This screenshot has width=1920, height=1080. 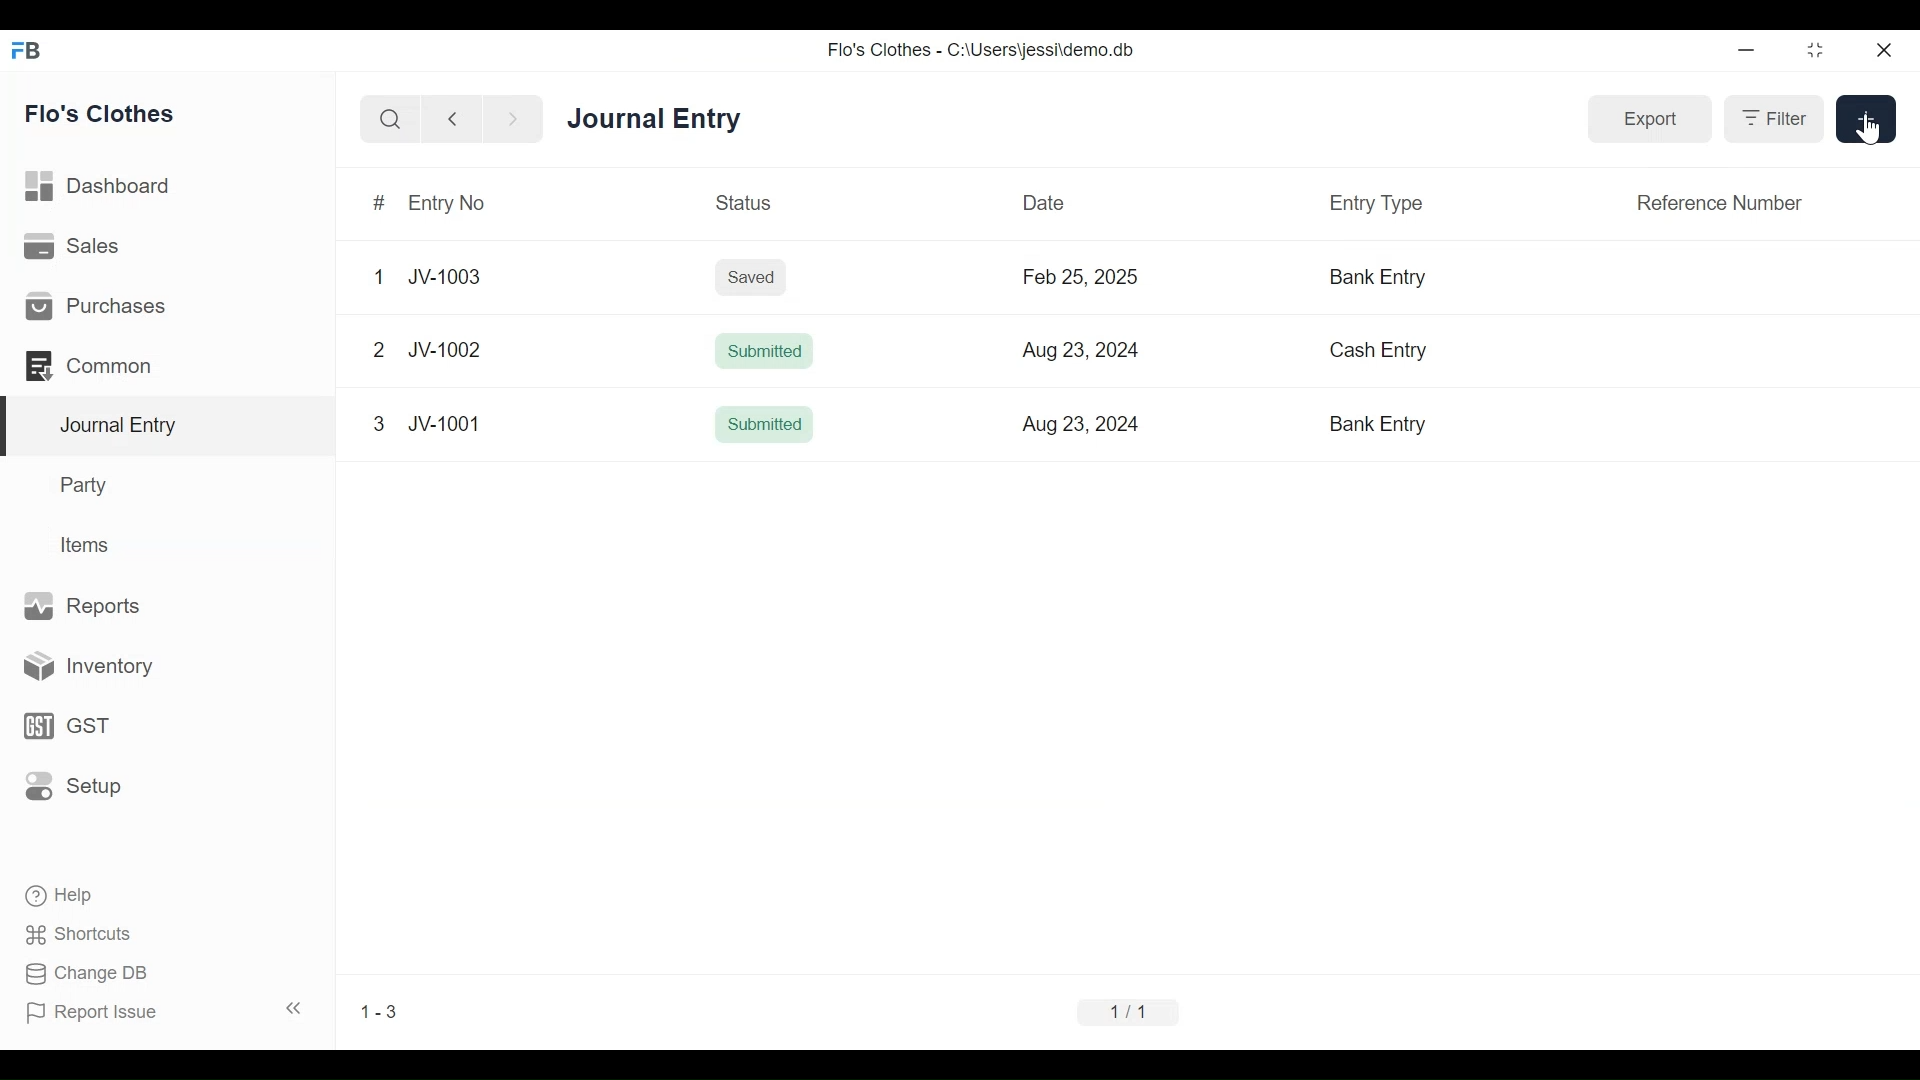 I want to click on Aug 23, 2024, so click(x=1082, y=424).